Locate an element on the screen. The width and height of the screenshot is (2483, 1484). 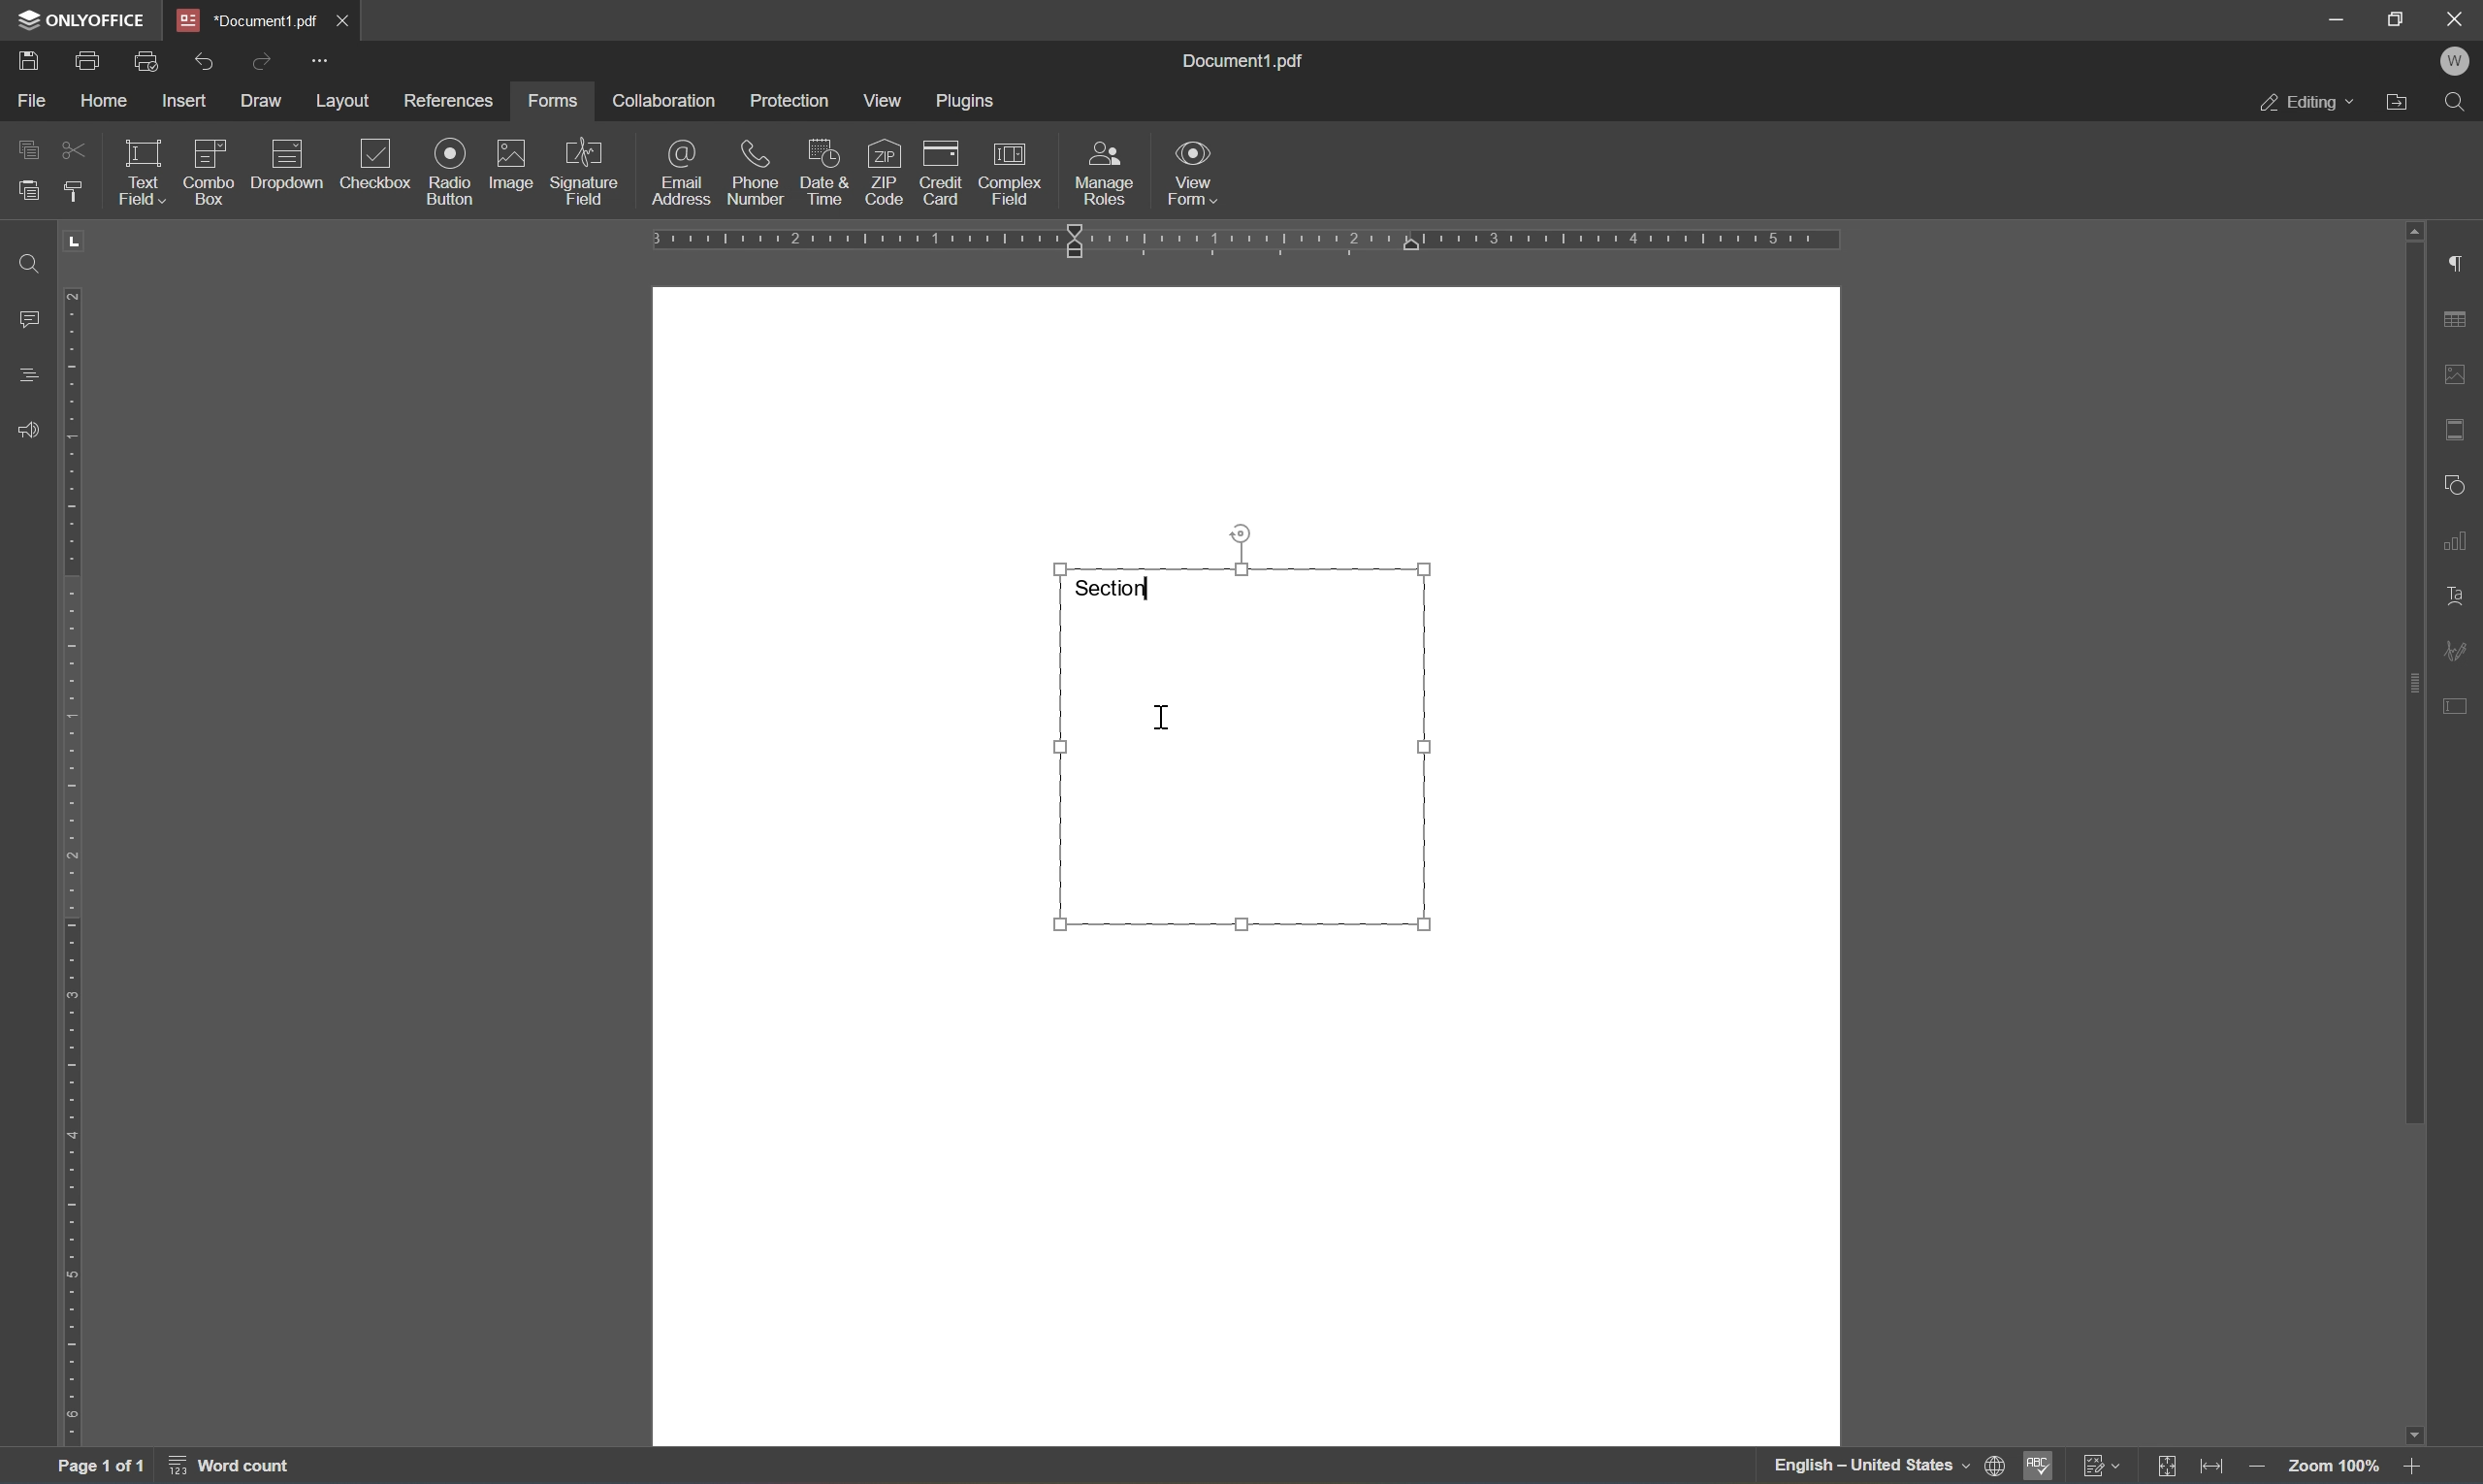
references is located at coordinates (447, 102).